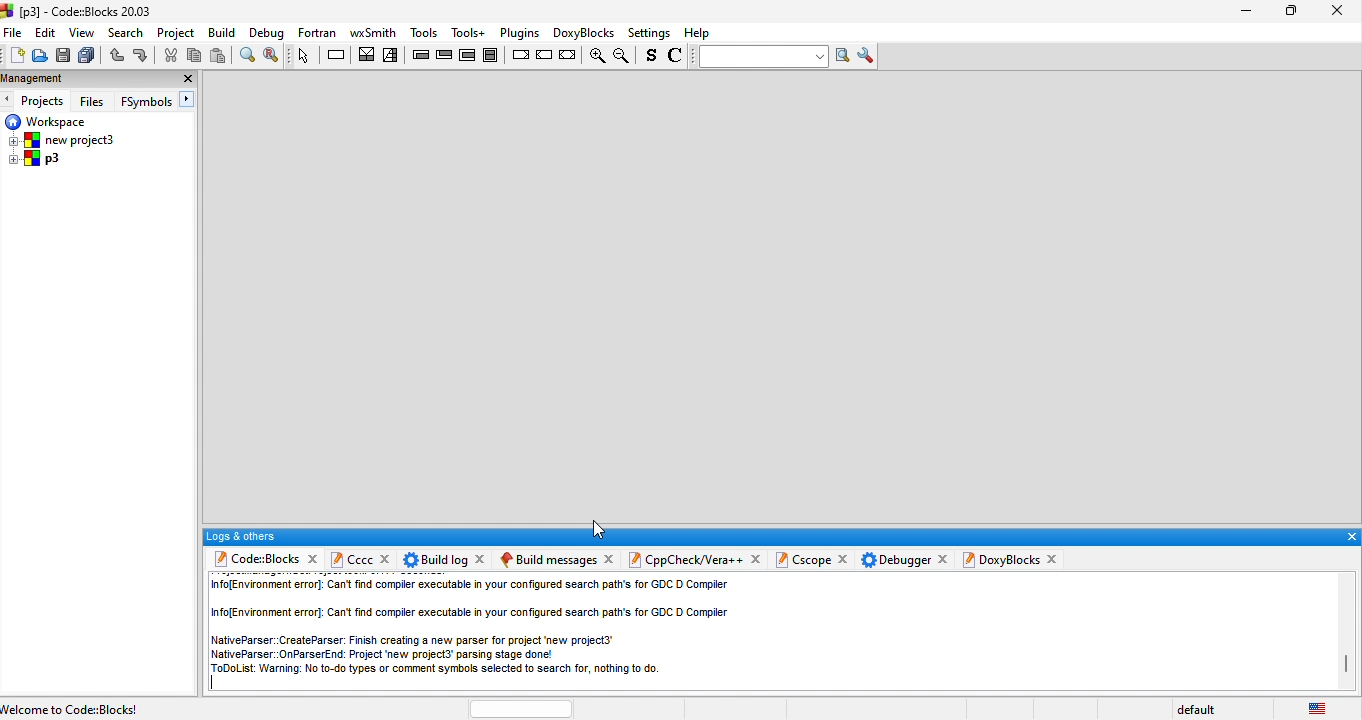  I want to click on close, so click(612, 558).